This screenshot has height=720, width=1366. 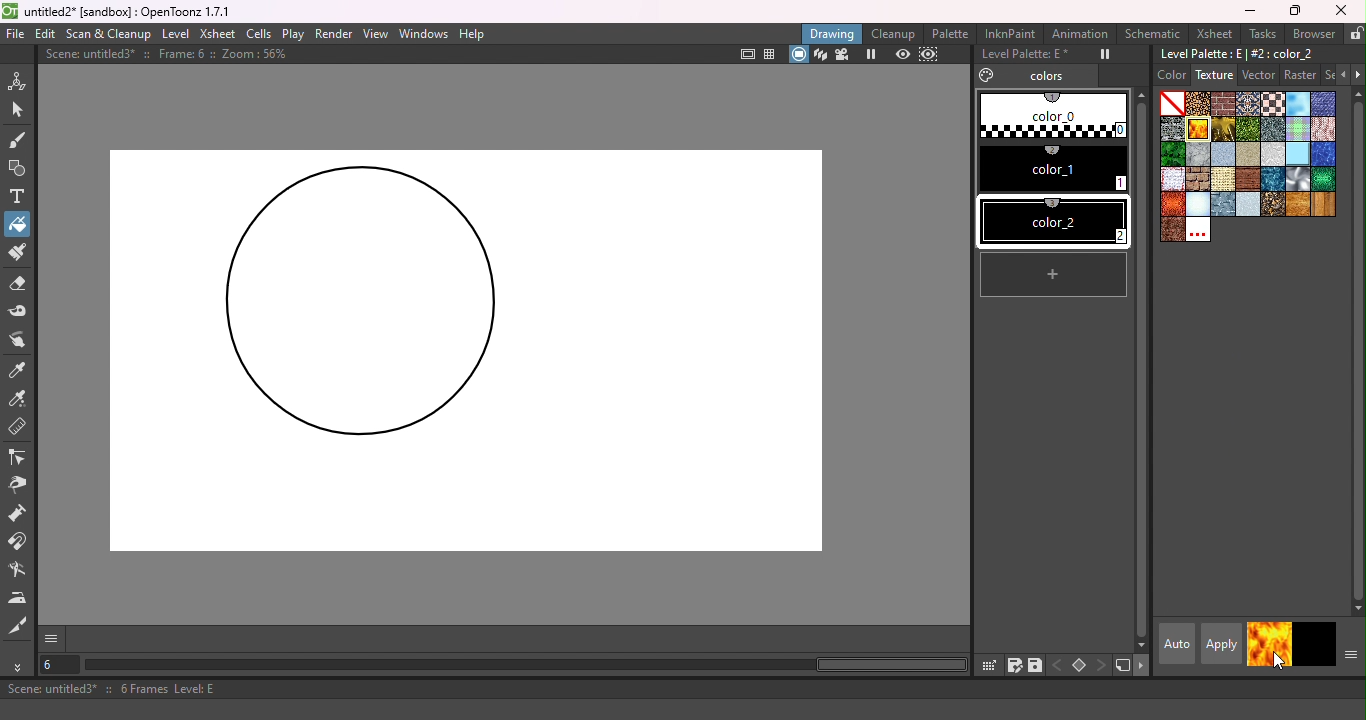 What do you see at coordinates (1274, 204) in the screenshot?
I see `wetpebbles.bmp` at bounding box center [1274, 204].